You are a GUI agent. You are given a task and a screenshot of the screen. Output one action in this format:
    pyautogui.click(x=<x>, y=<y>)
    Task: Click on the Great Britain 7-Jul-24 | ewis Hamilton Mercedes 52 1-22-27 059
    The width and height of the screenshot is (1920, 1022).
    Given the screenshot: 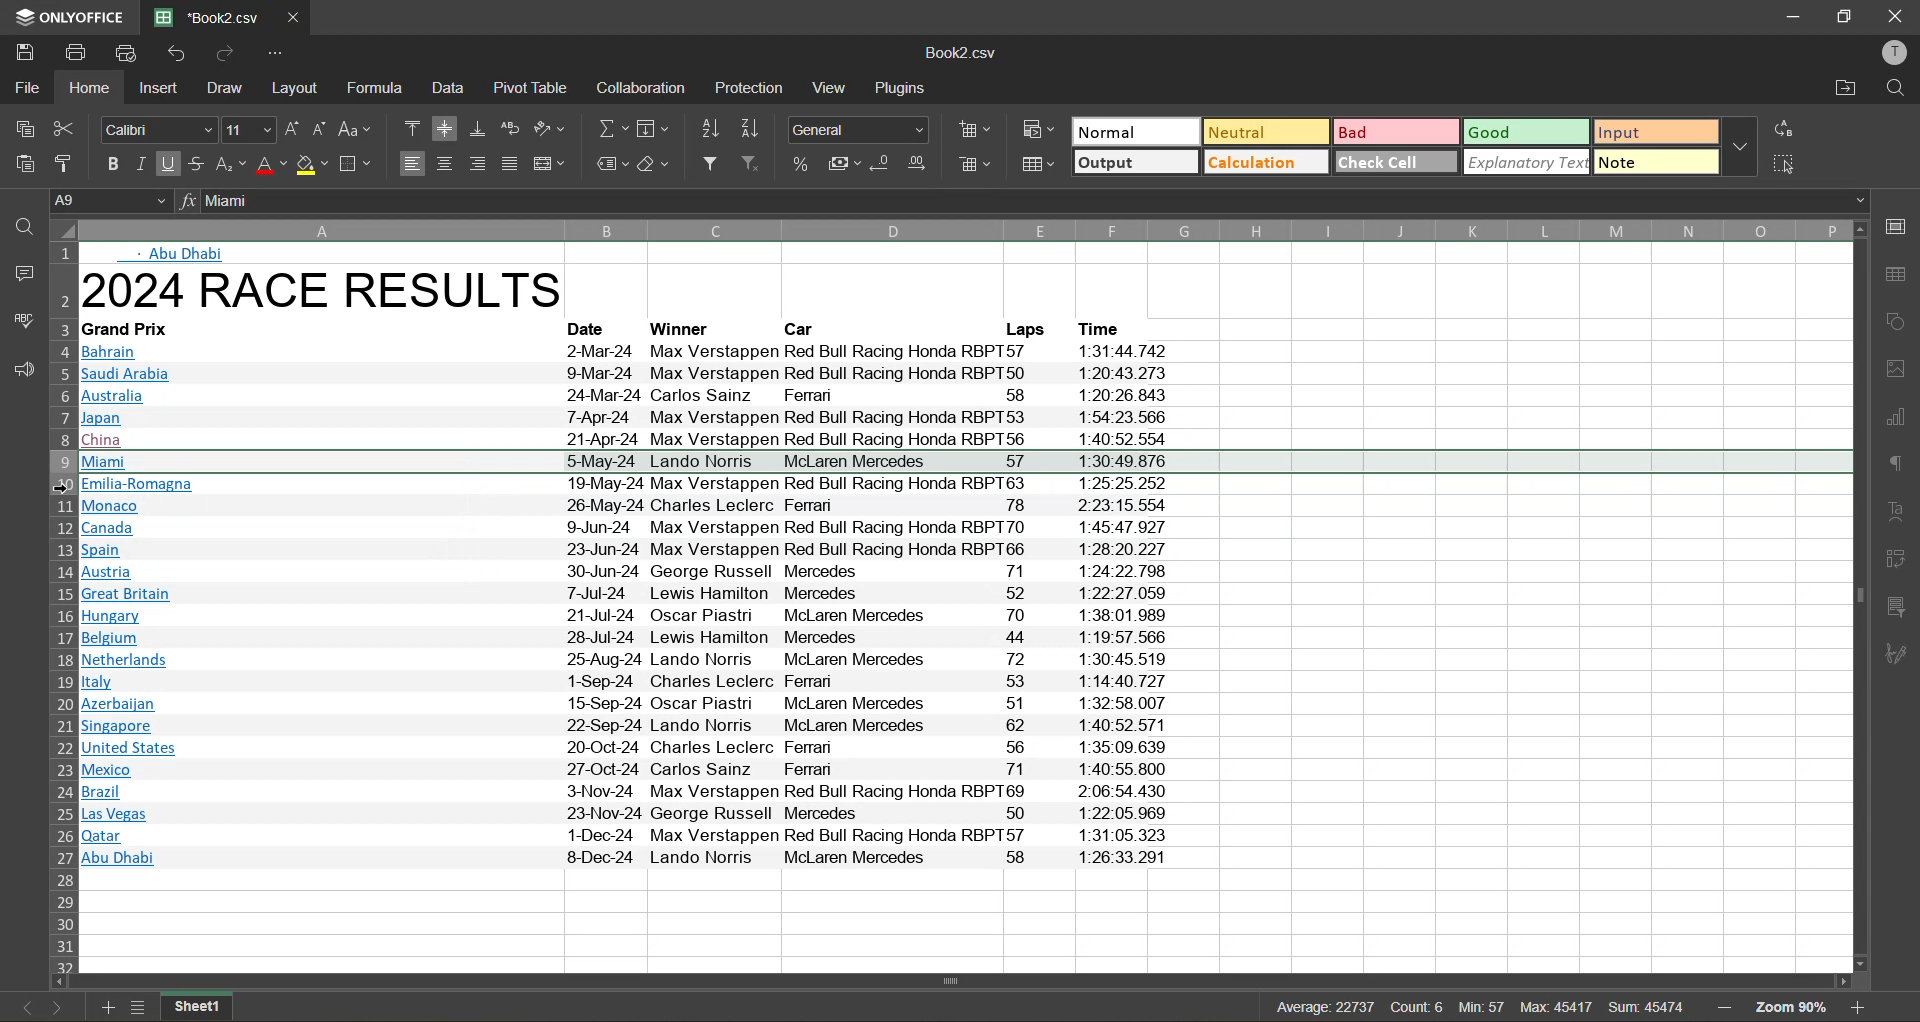 What is the action you would take?
    pyautogui.click(x=625, y=596)
    